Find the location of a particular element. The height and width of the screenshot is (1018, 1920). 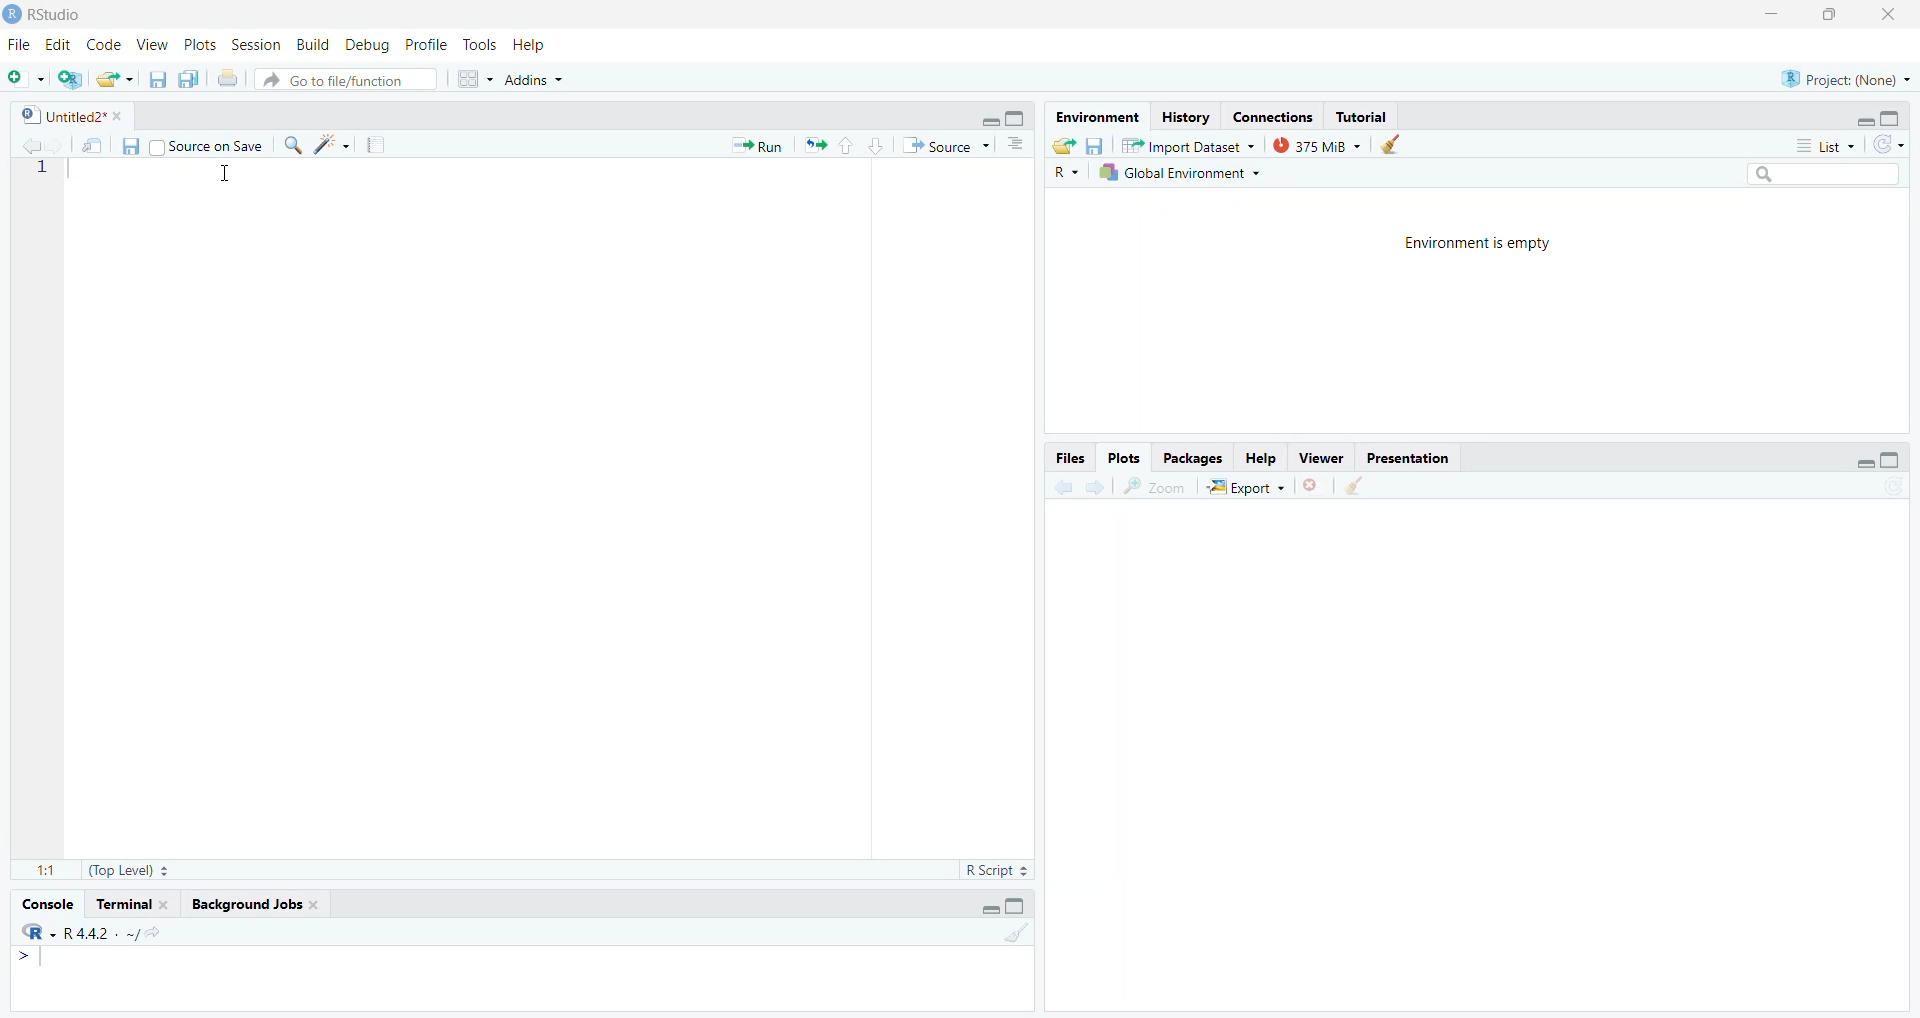

save is located at coordinates (1097, 145).